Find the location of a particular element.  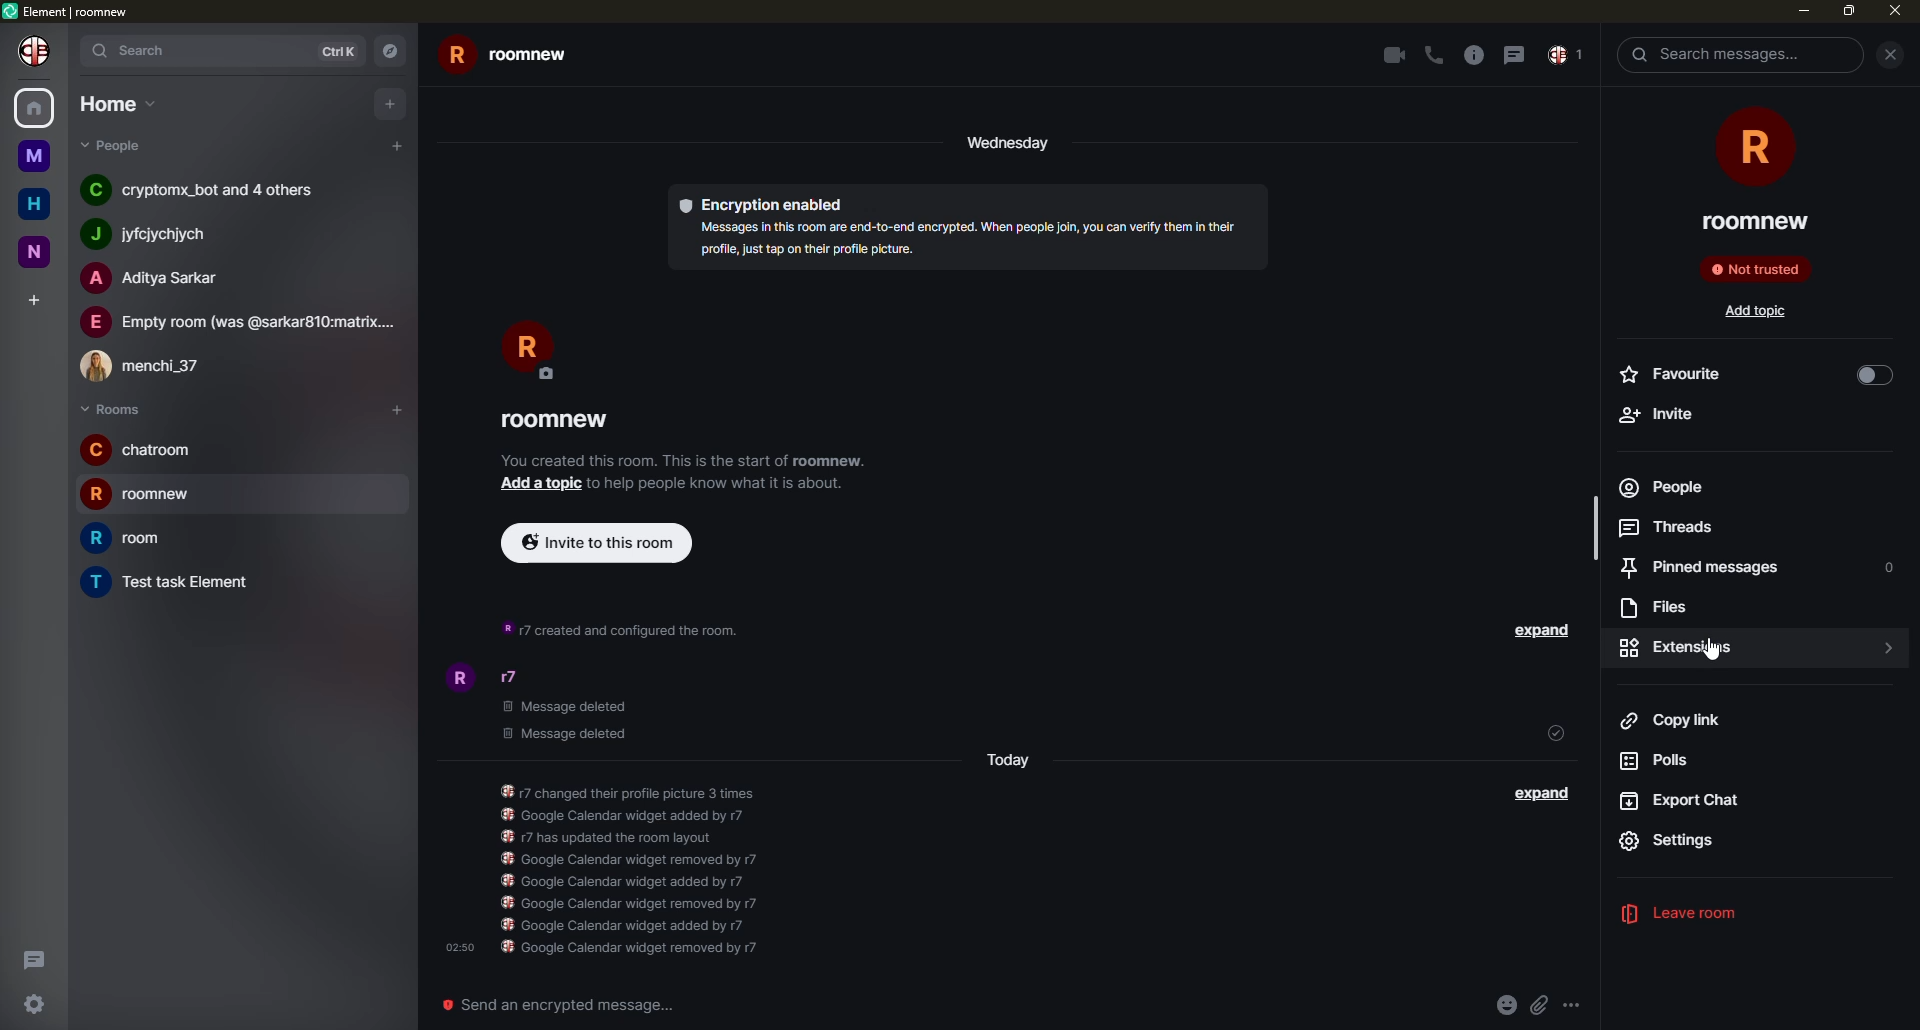

profile is located at coordinates (36, 52).